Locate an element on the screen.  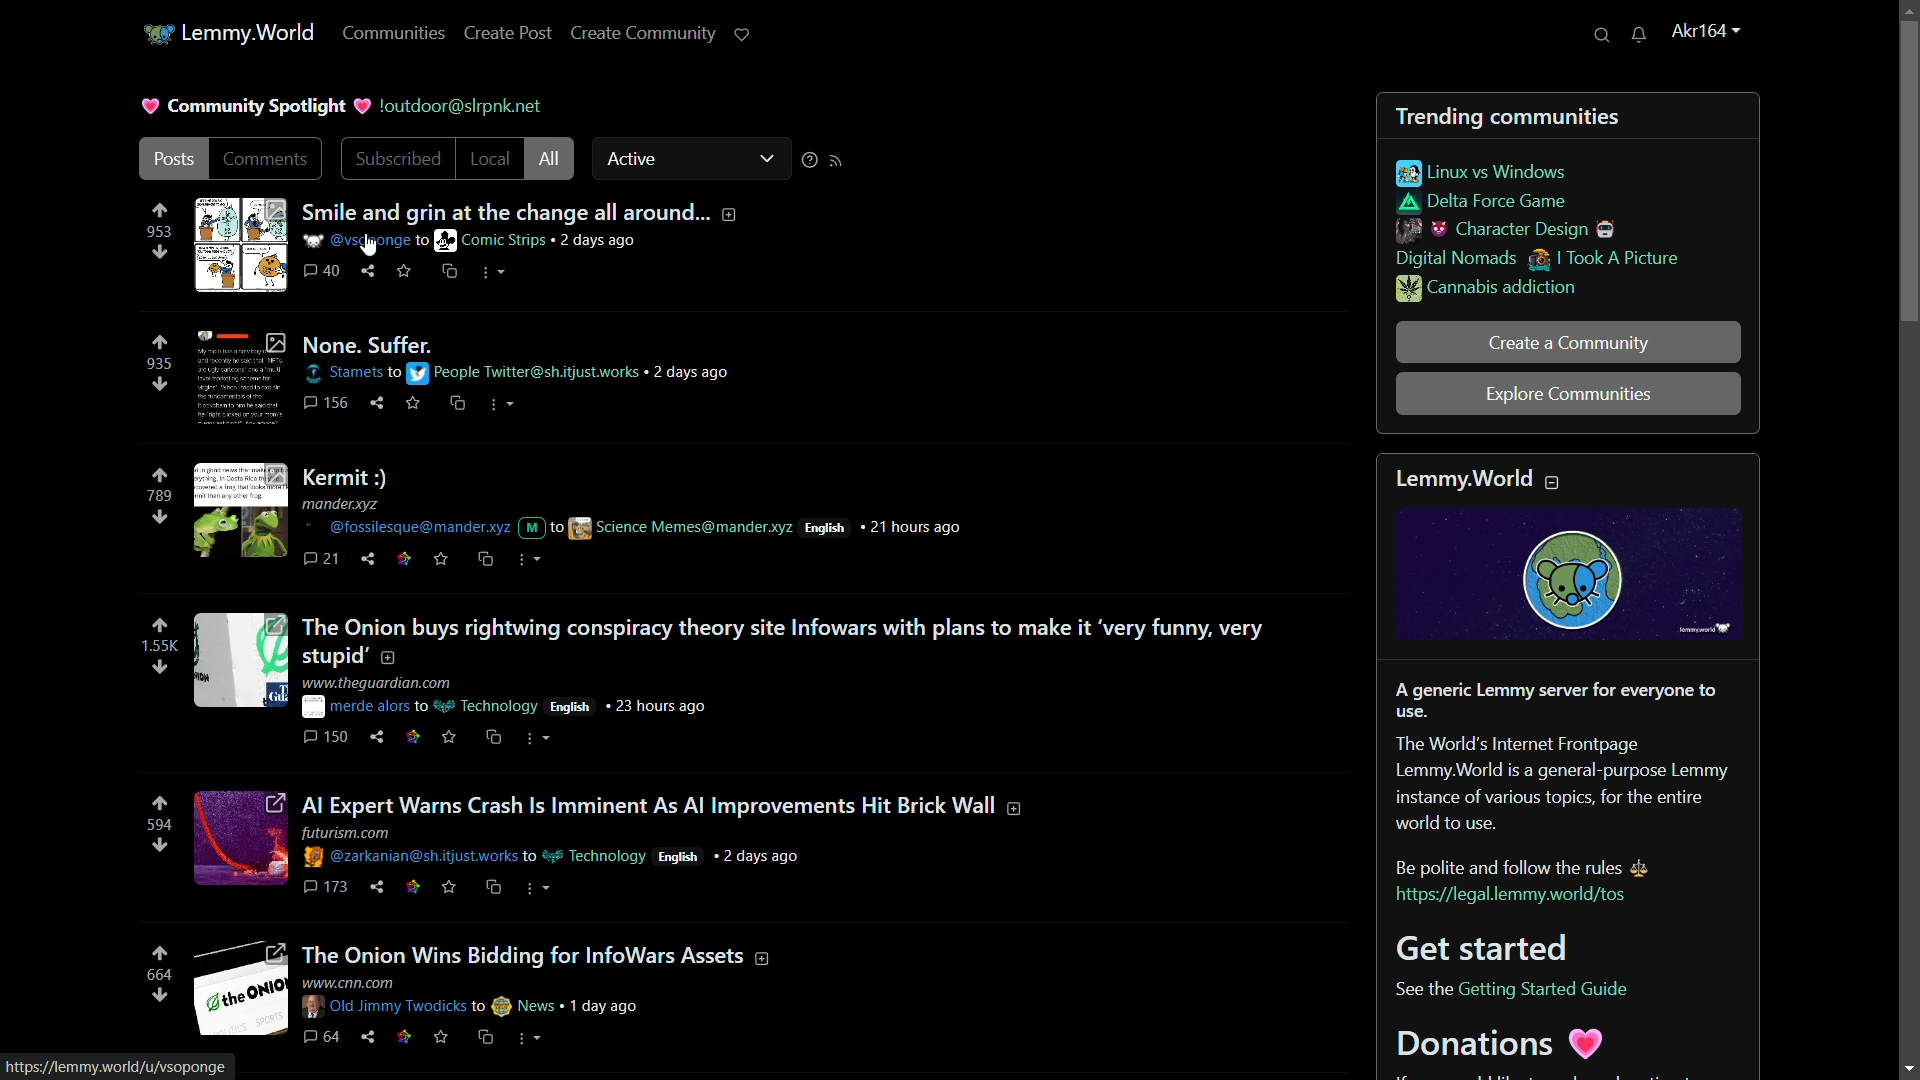
number of votes is located at coordinates (159, 363).